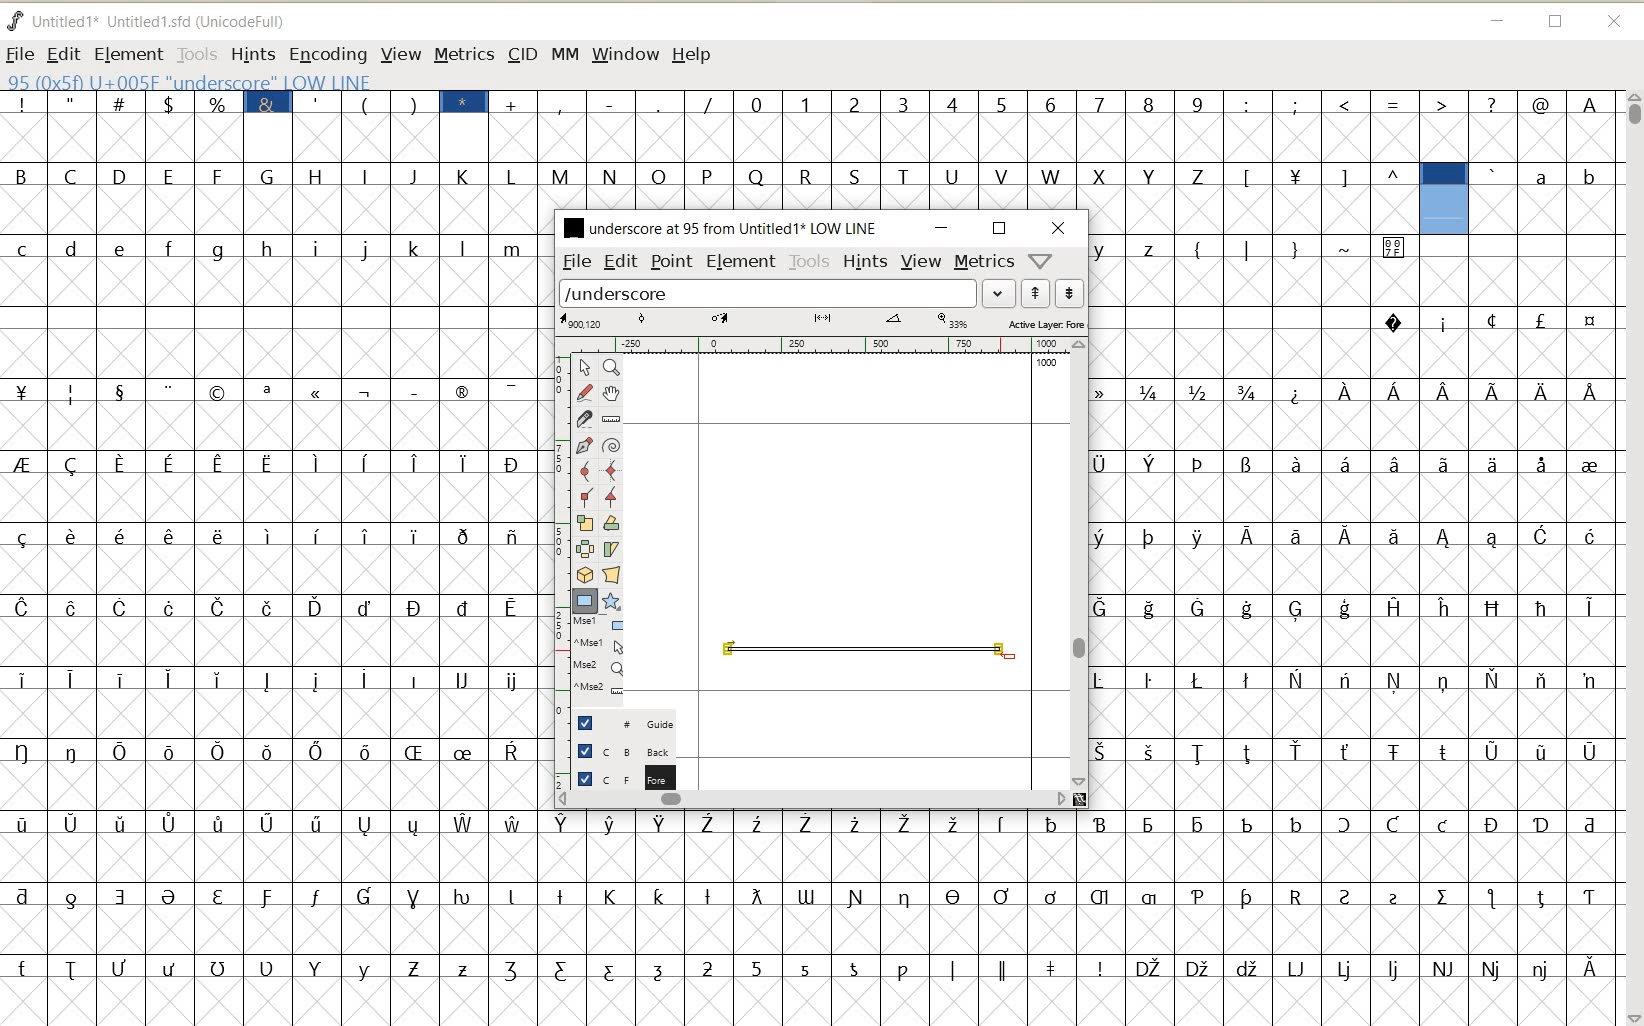 The image size is (1644, 1026). Describe the element at coordinates (613, 393) in the screenshot. I see `scroll by hand` at that location.